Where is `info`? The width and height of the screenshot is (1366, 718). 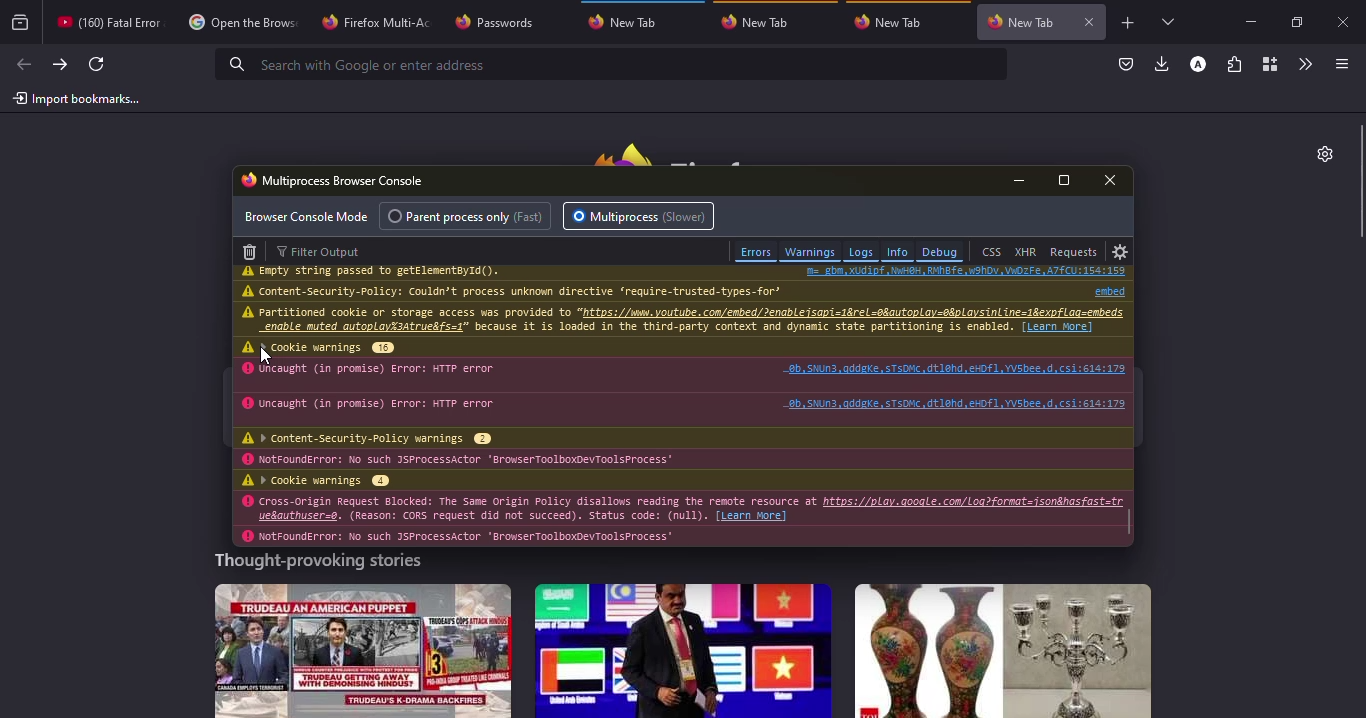 info is located at coordinates (897, 252).